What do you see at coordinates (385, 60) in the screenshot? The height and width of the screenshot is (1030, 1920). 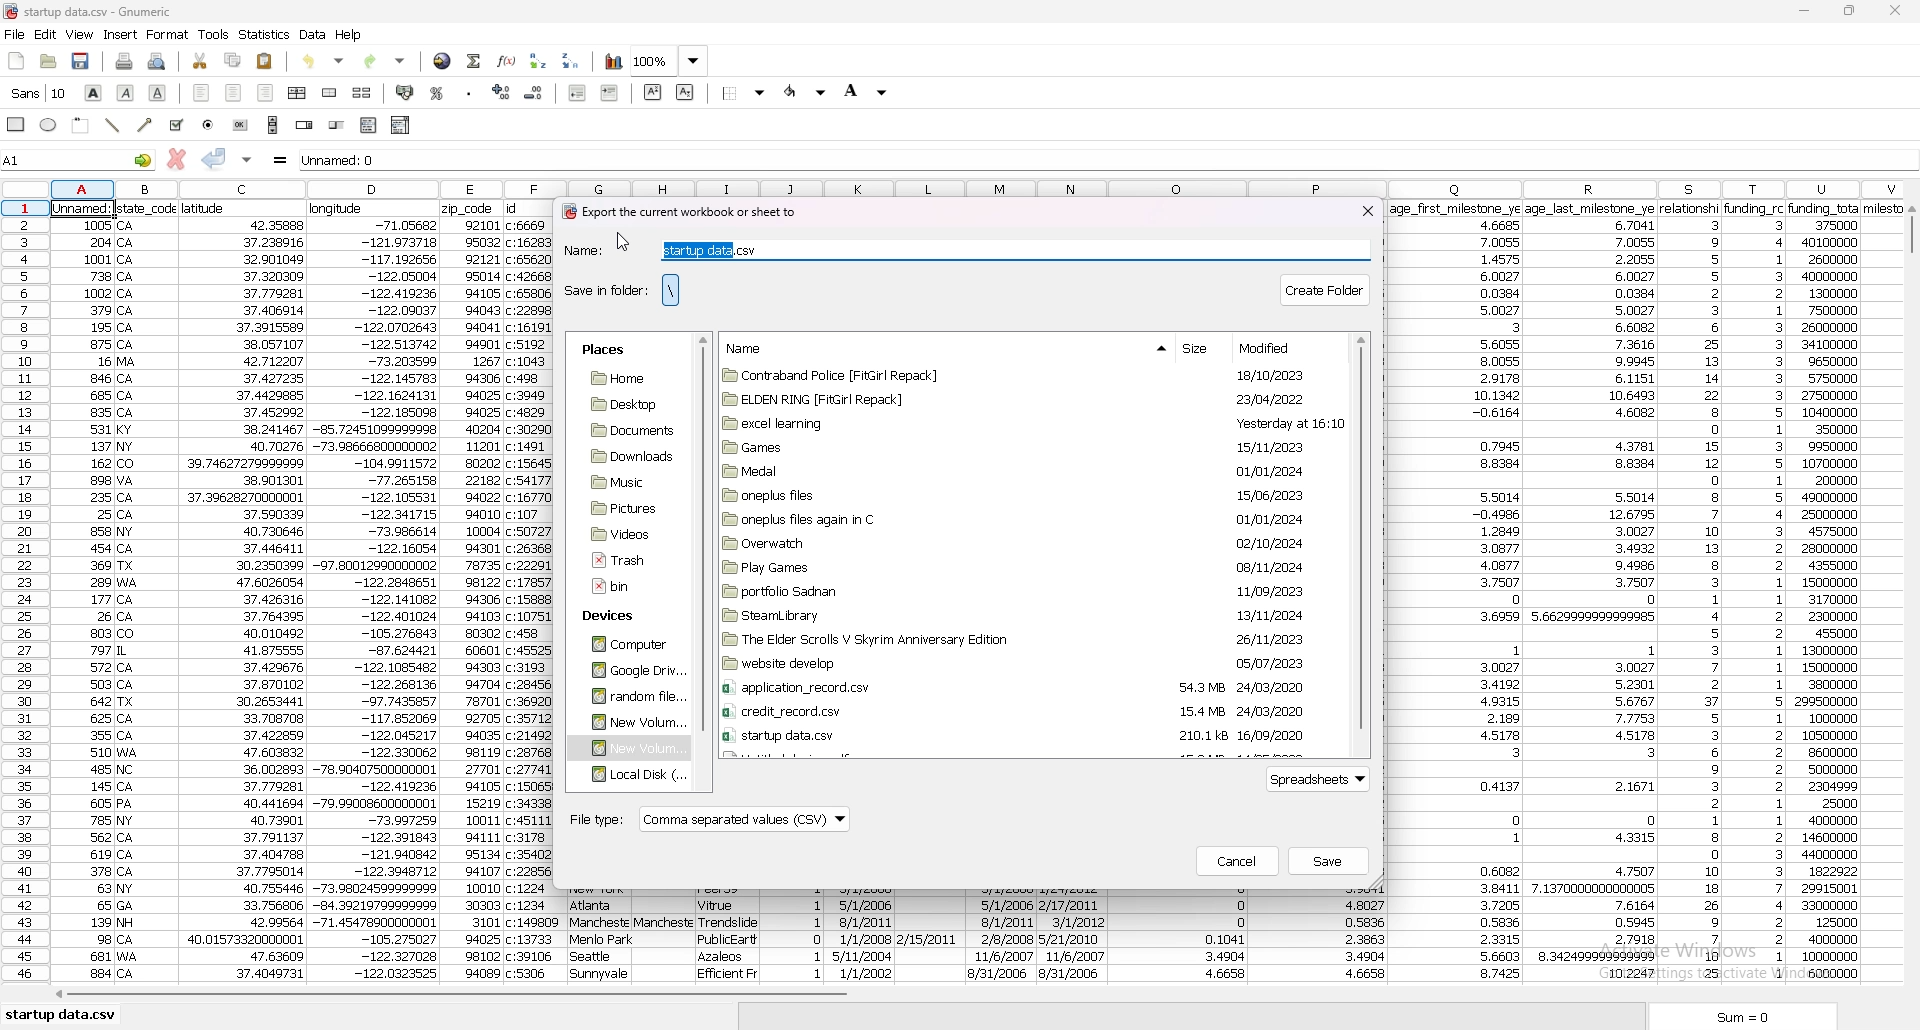 I see `redo` at bounding box center [385, 60].